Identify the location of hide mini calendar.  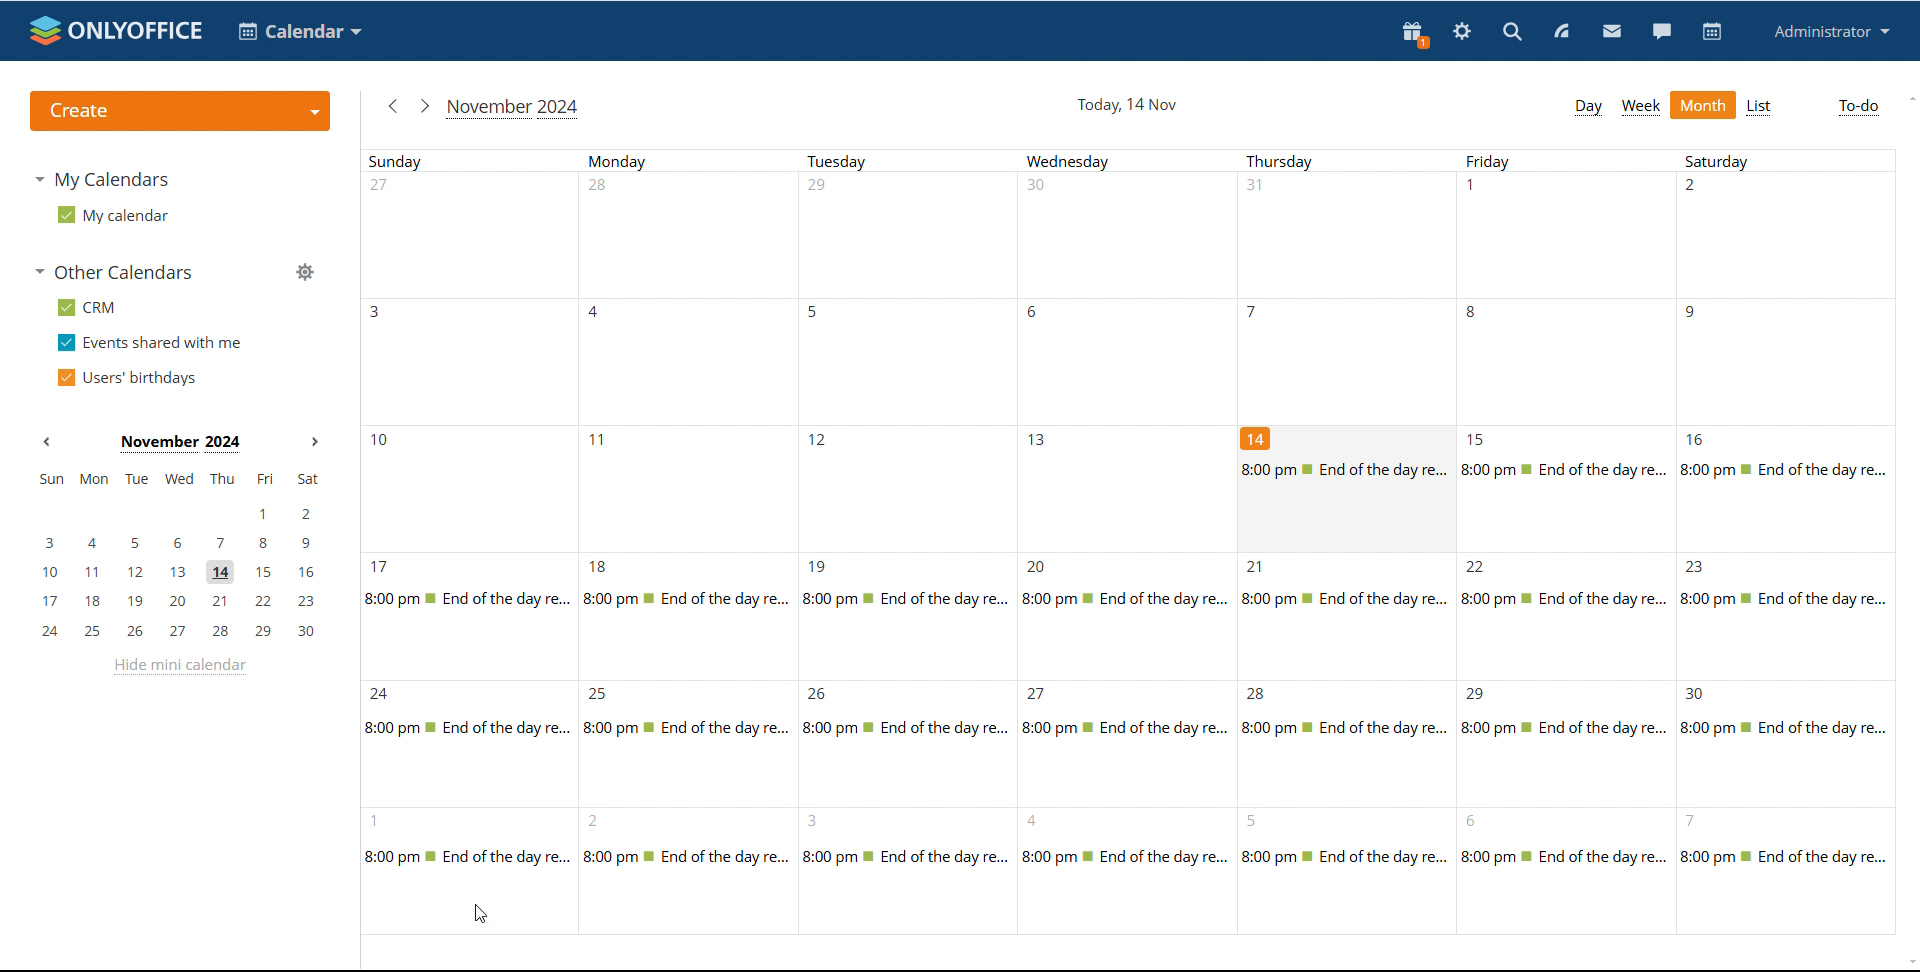
(179, 666).